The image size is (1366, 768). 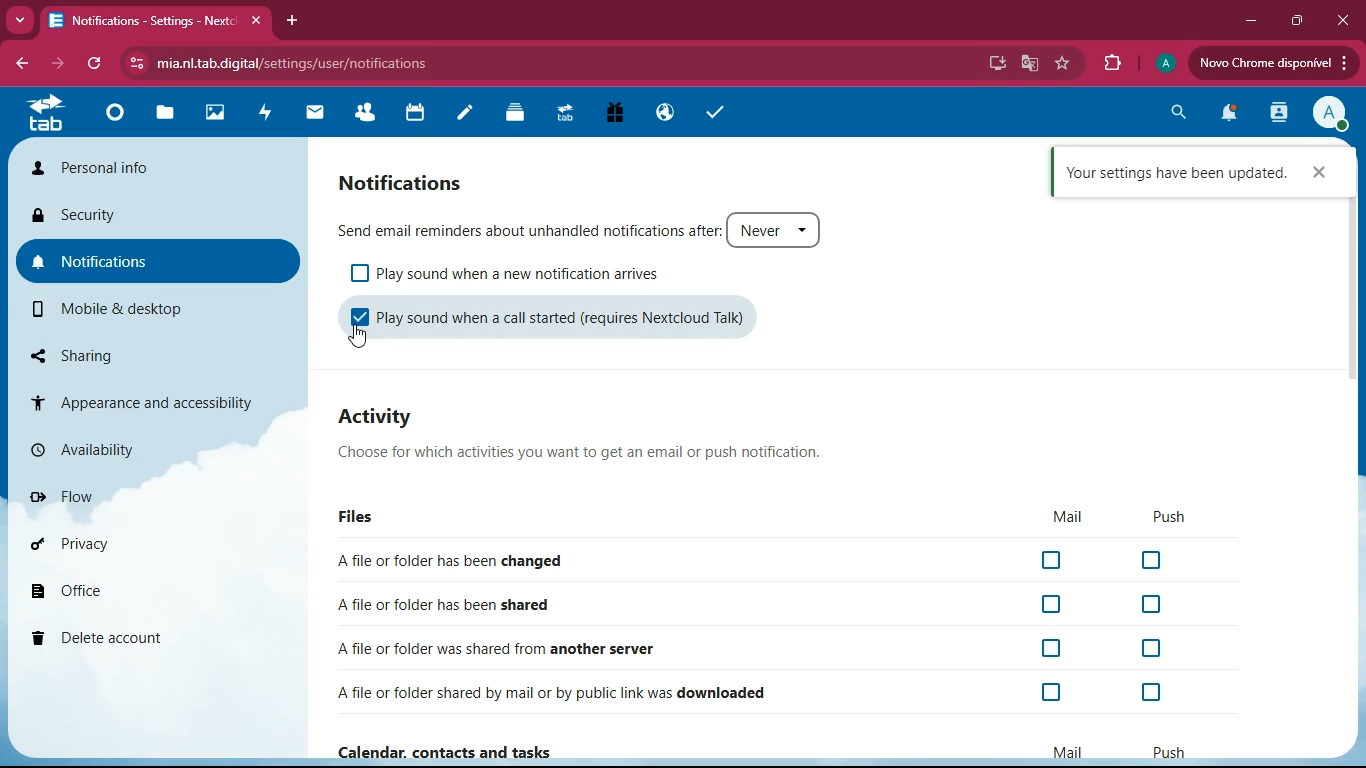 What do you see at coordinates (1328, 115) in the screenshot?
I see `profile` at bounding box center [1328, 115].